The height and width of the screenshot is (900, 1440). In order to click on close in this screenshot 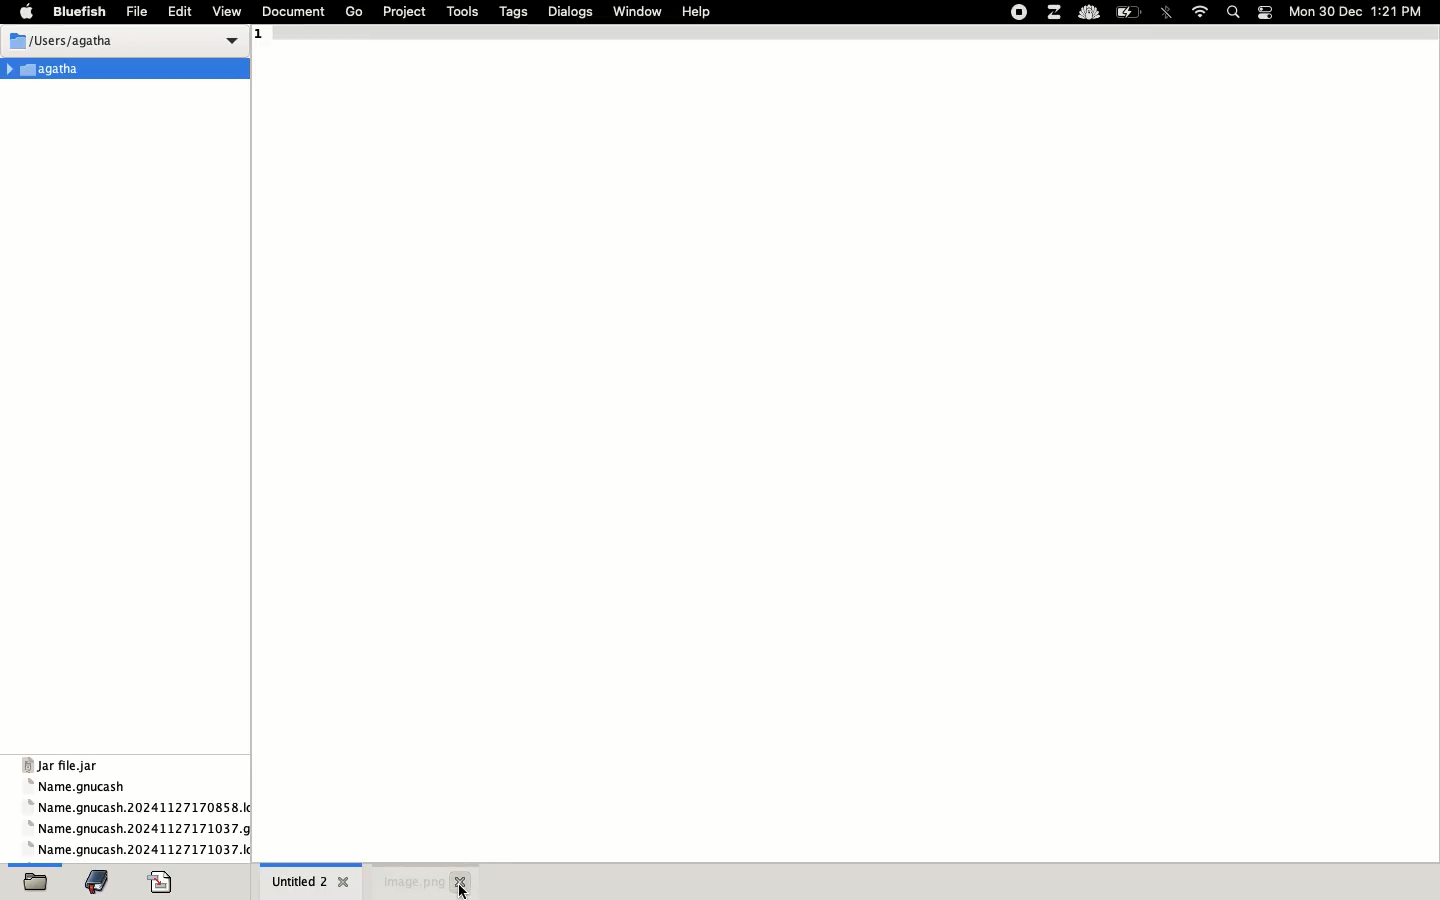, I will do `click(345, 882)`.